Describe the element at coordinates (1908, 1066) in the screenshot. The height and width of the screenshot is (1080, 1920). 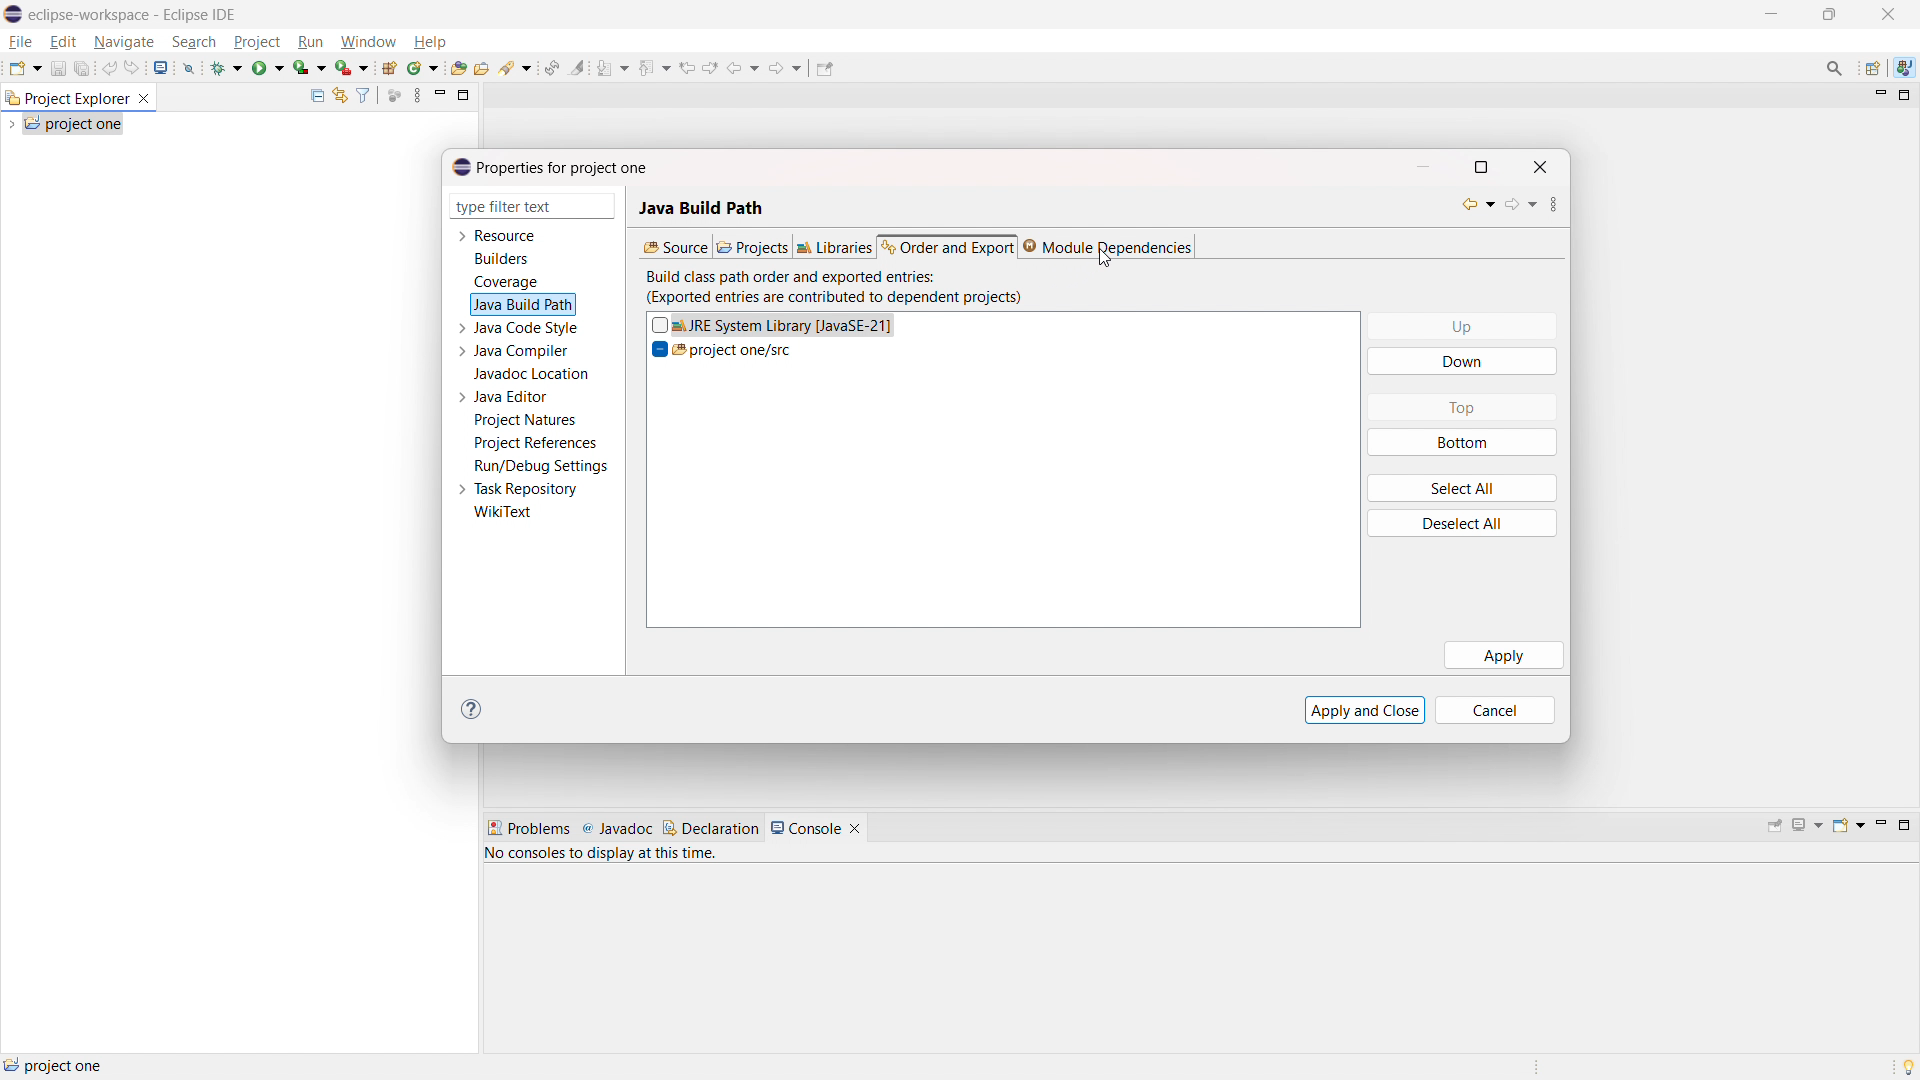
I see `tip of the day` at that location.